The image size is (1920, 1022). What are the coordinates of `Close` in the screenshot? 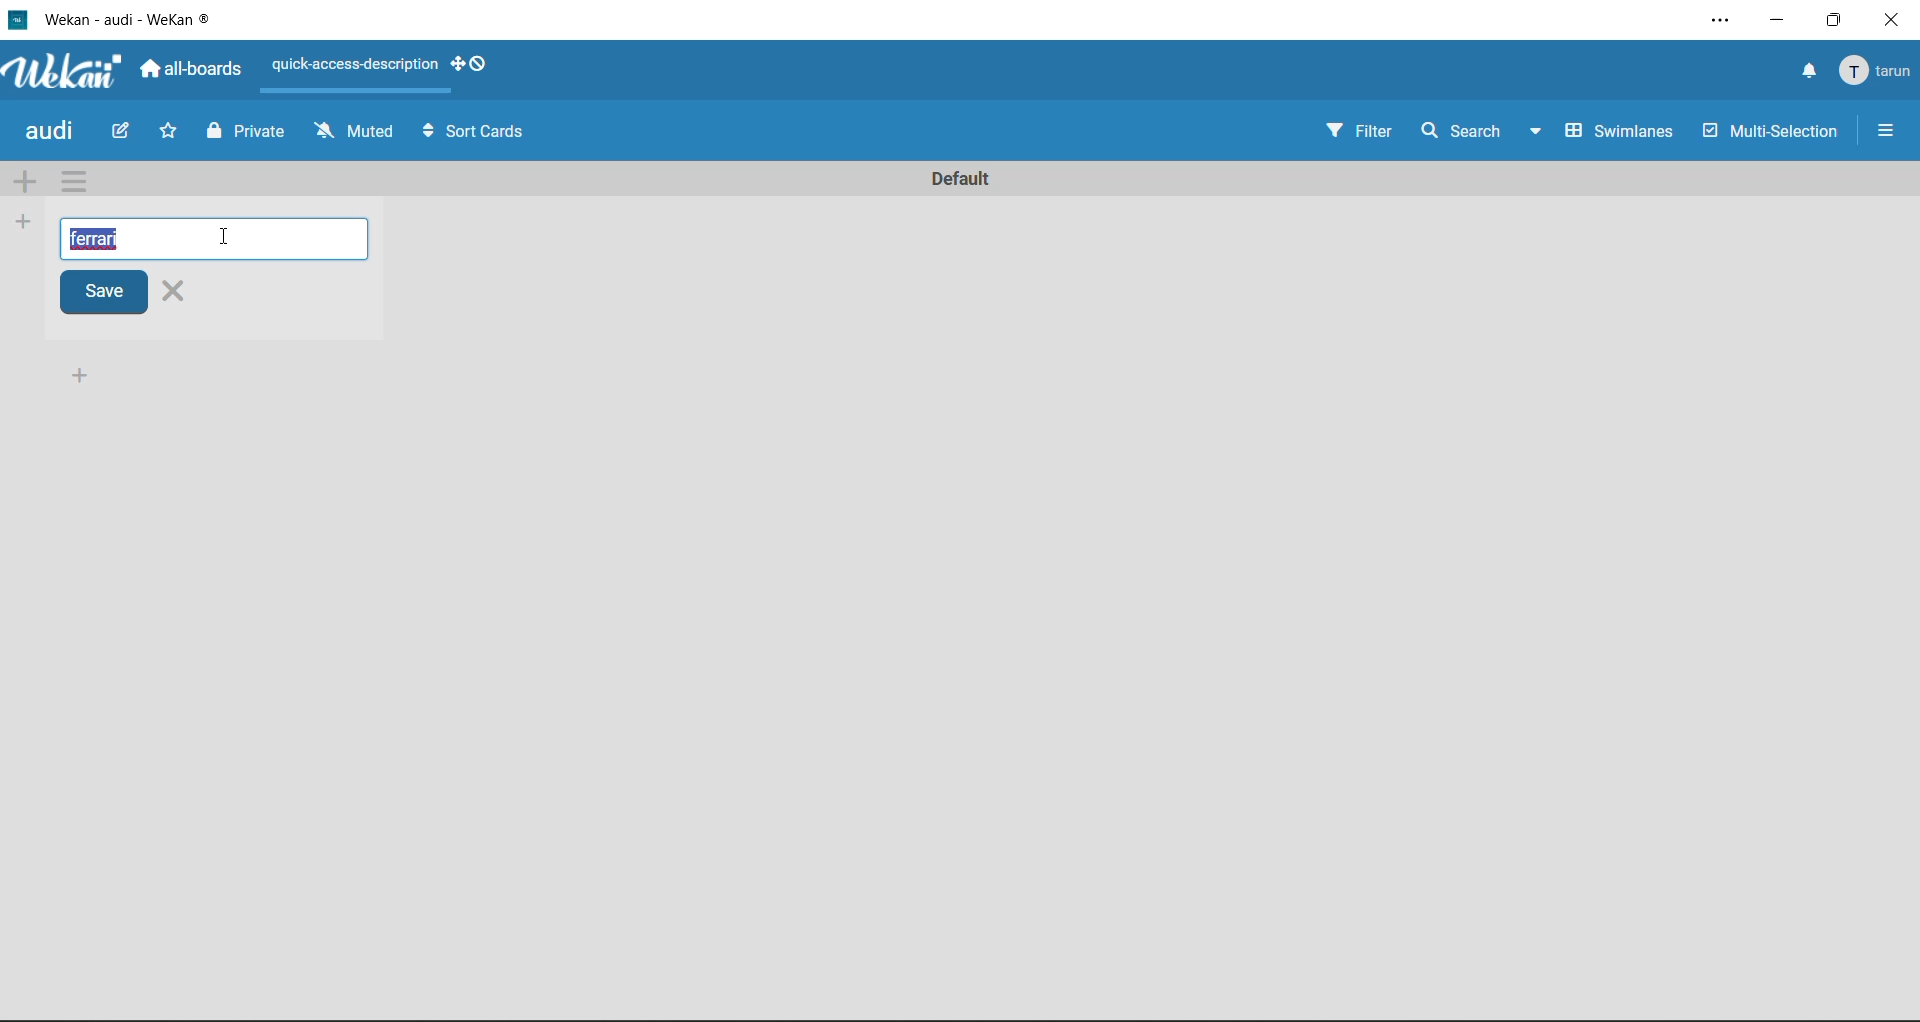 It's located at (193, 294).